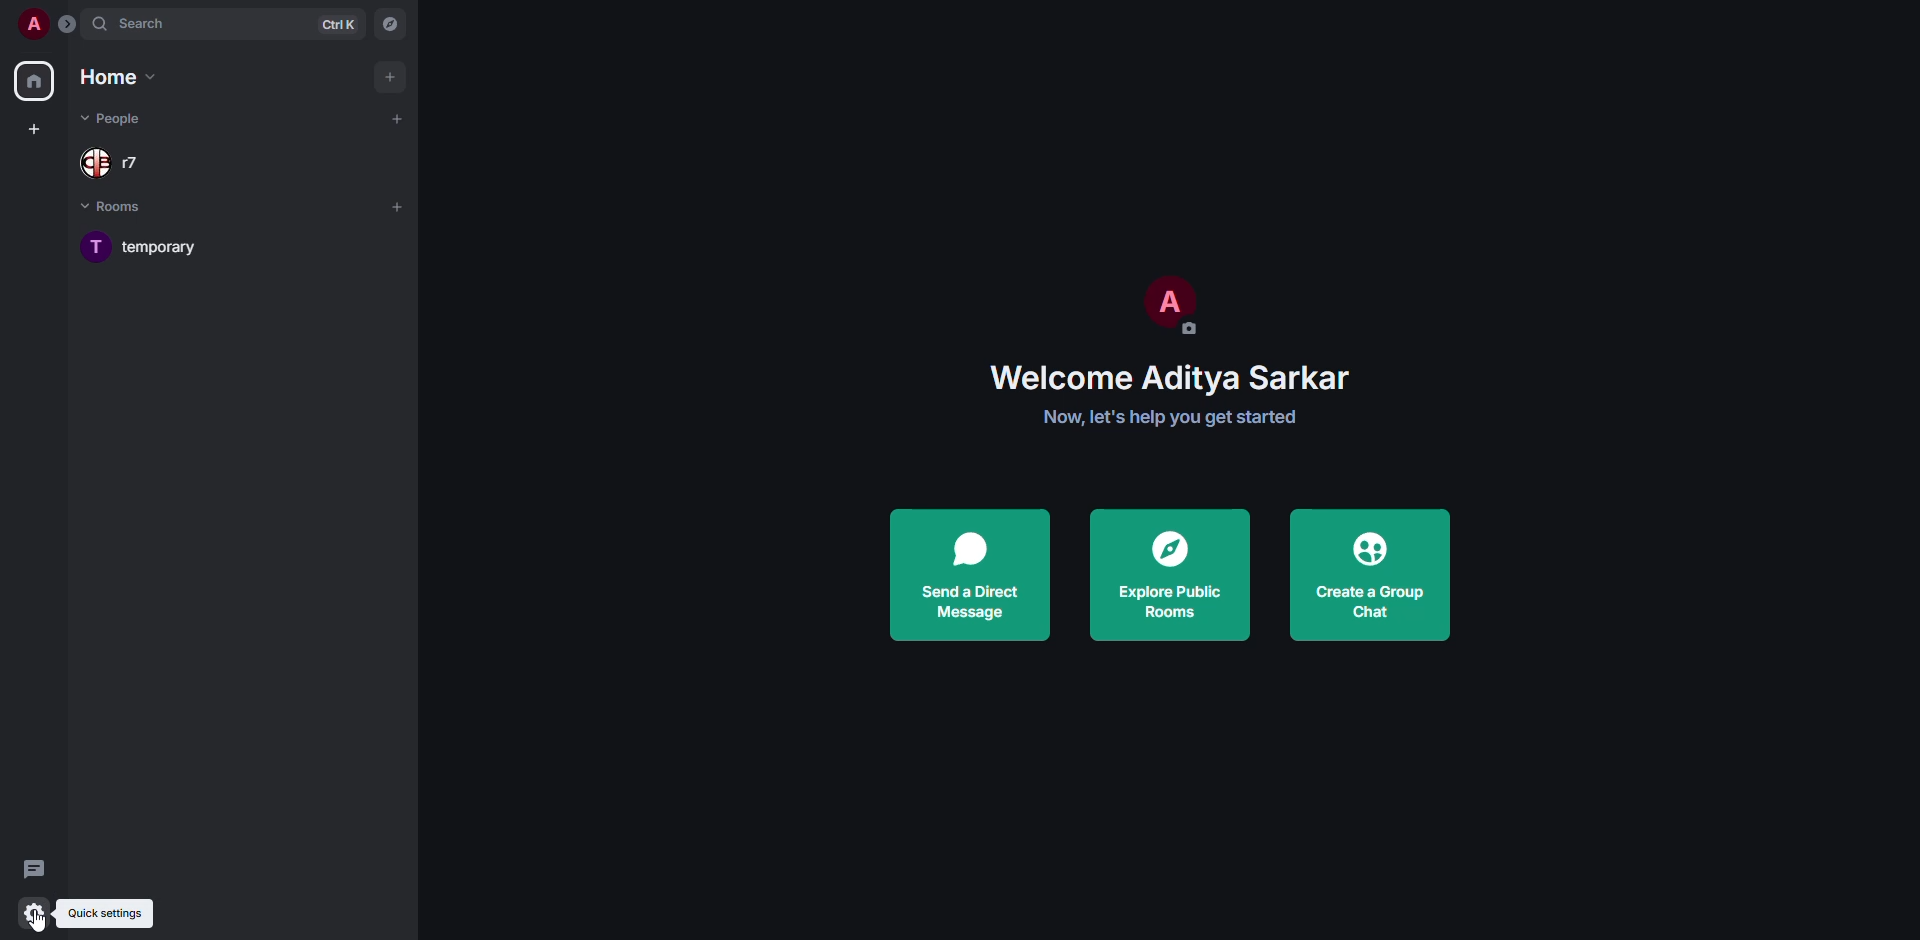  What do you see at coordinates (399, 202) in the screenshot?
I see `add` at bounding box center [399, 202].